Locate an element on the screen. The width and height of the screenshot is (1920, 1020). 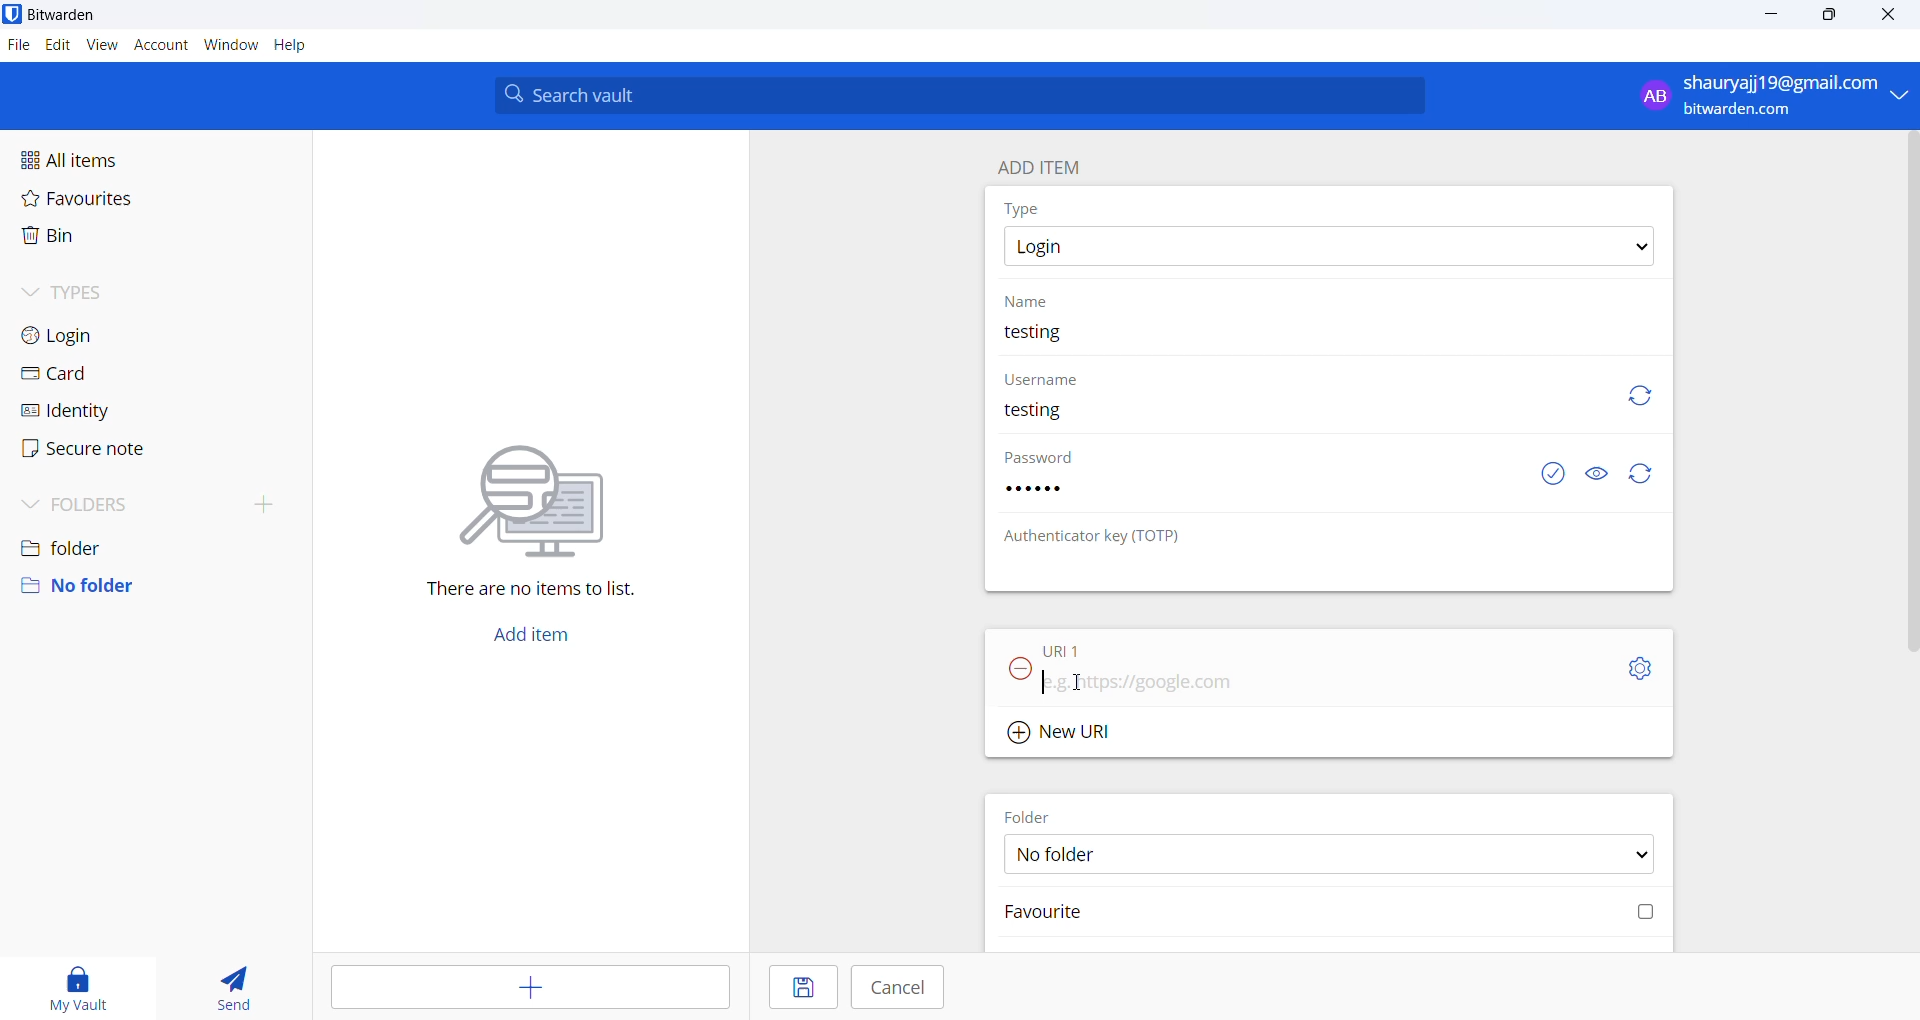
add entry is located at coordinates (526, 985).